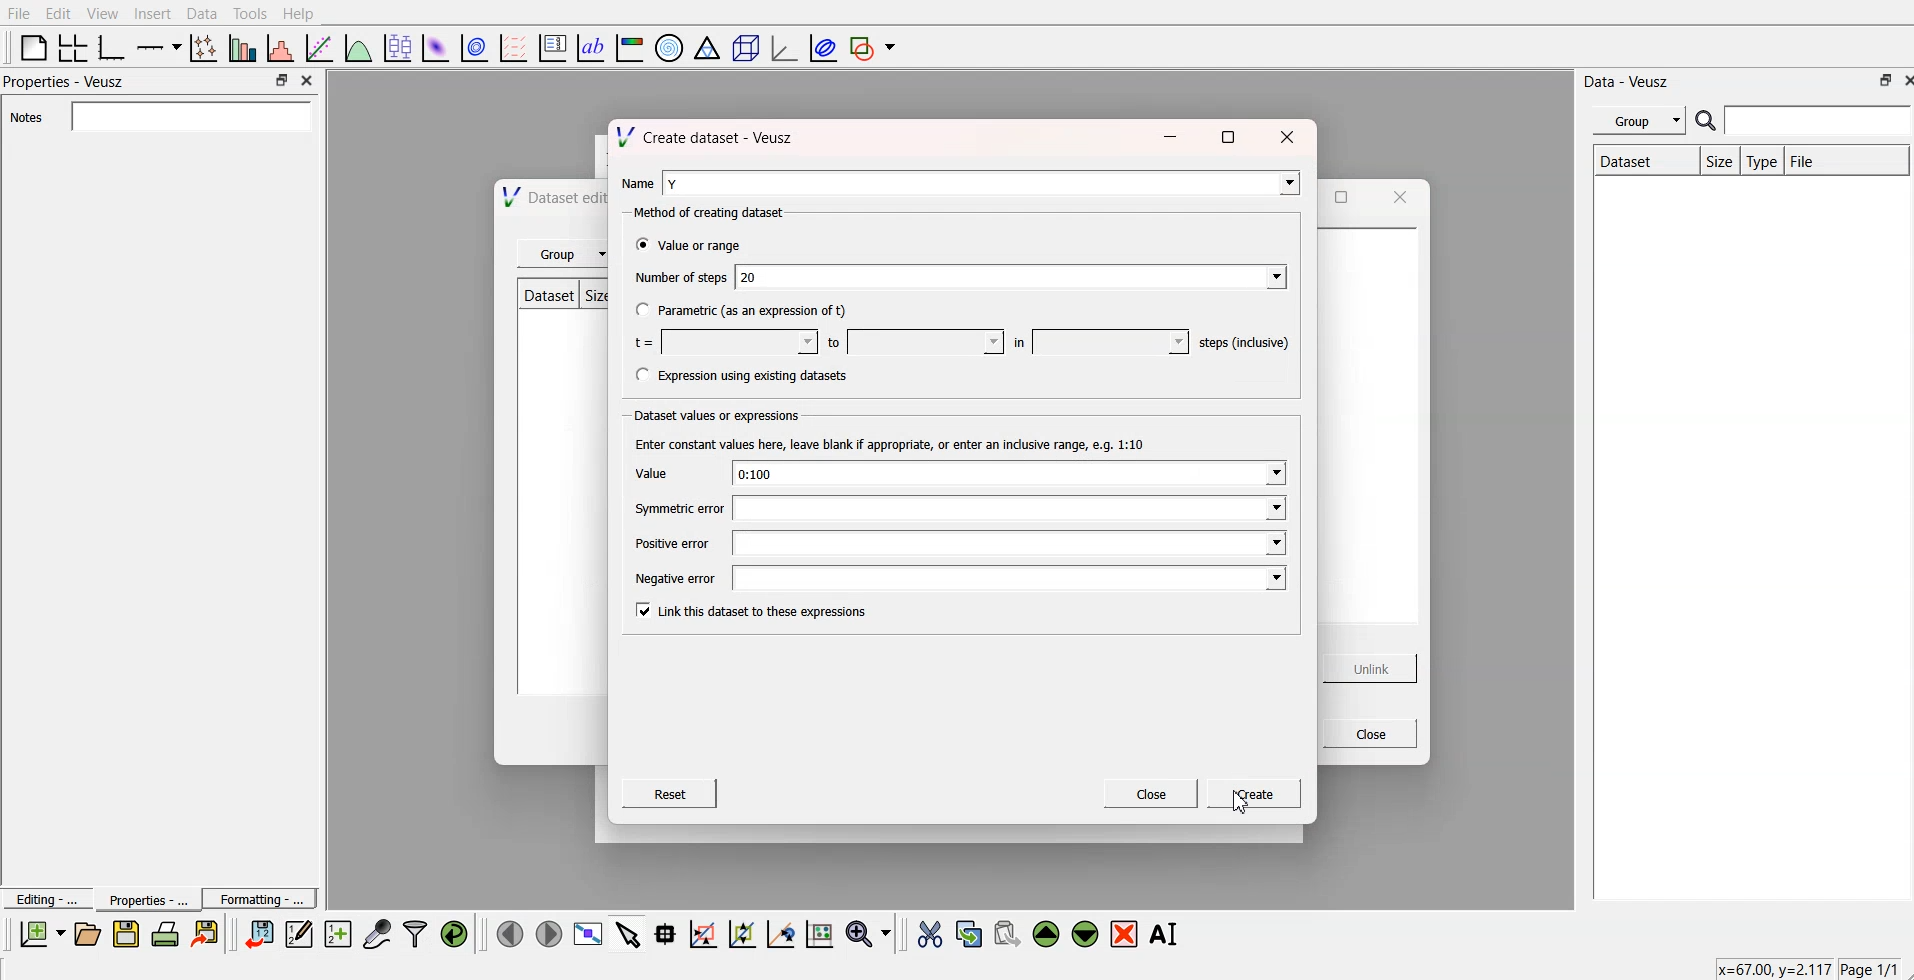  What do you see at coordinates (113, 46) in the screenshot?
I see `base graph` at bounding box center [113, 46].